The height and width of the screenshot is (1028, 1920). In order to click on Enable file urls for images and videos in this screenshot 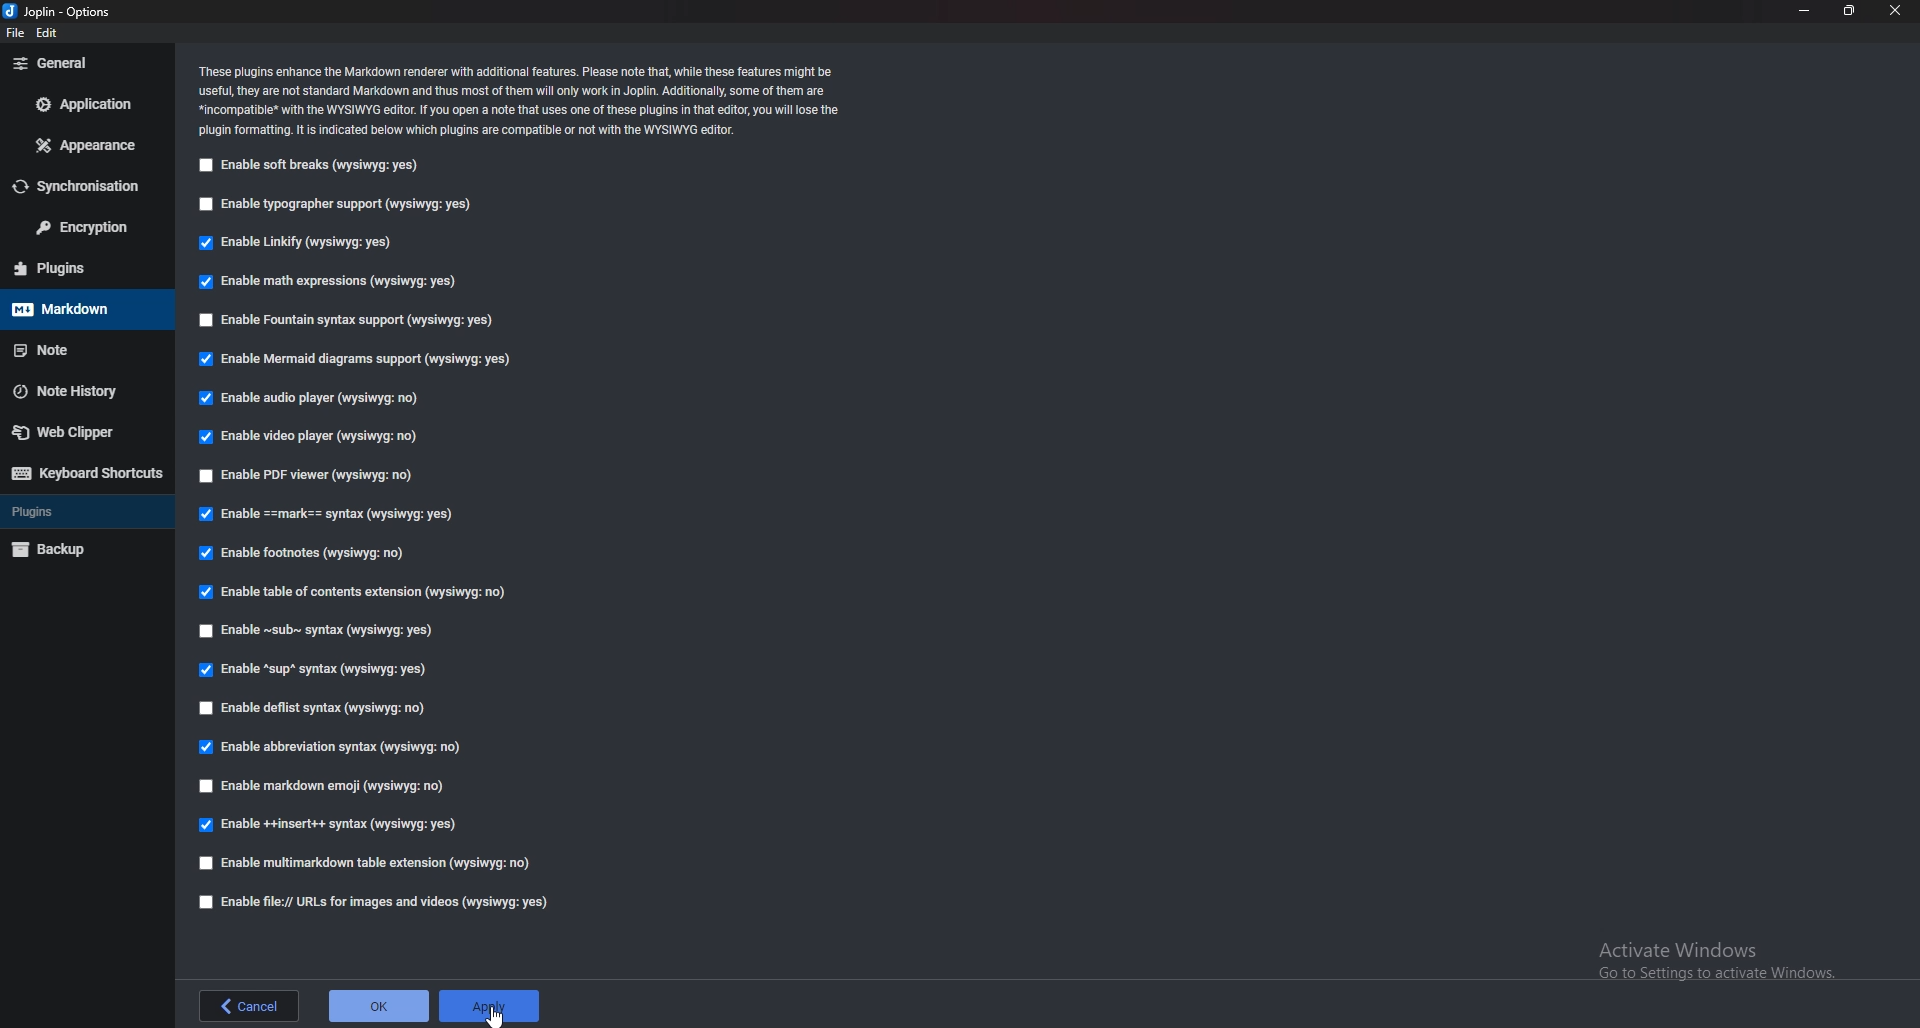, I will do `click(372, 902)`.